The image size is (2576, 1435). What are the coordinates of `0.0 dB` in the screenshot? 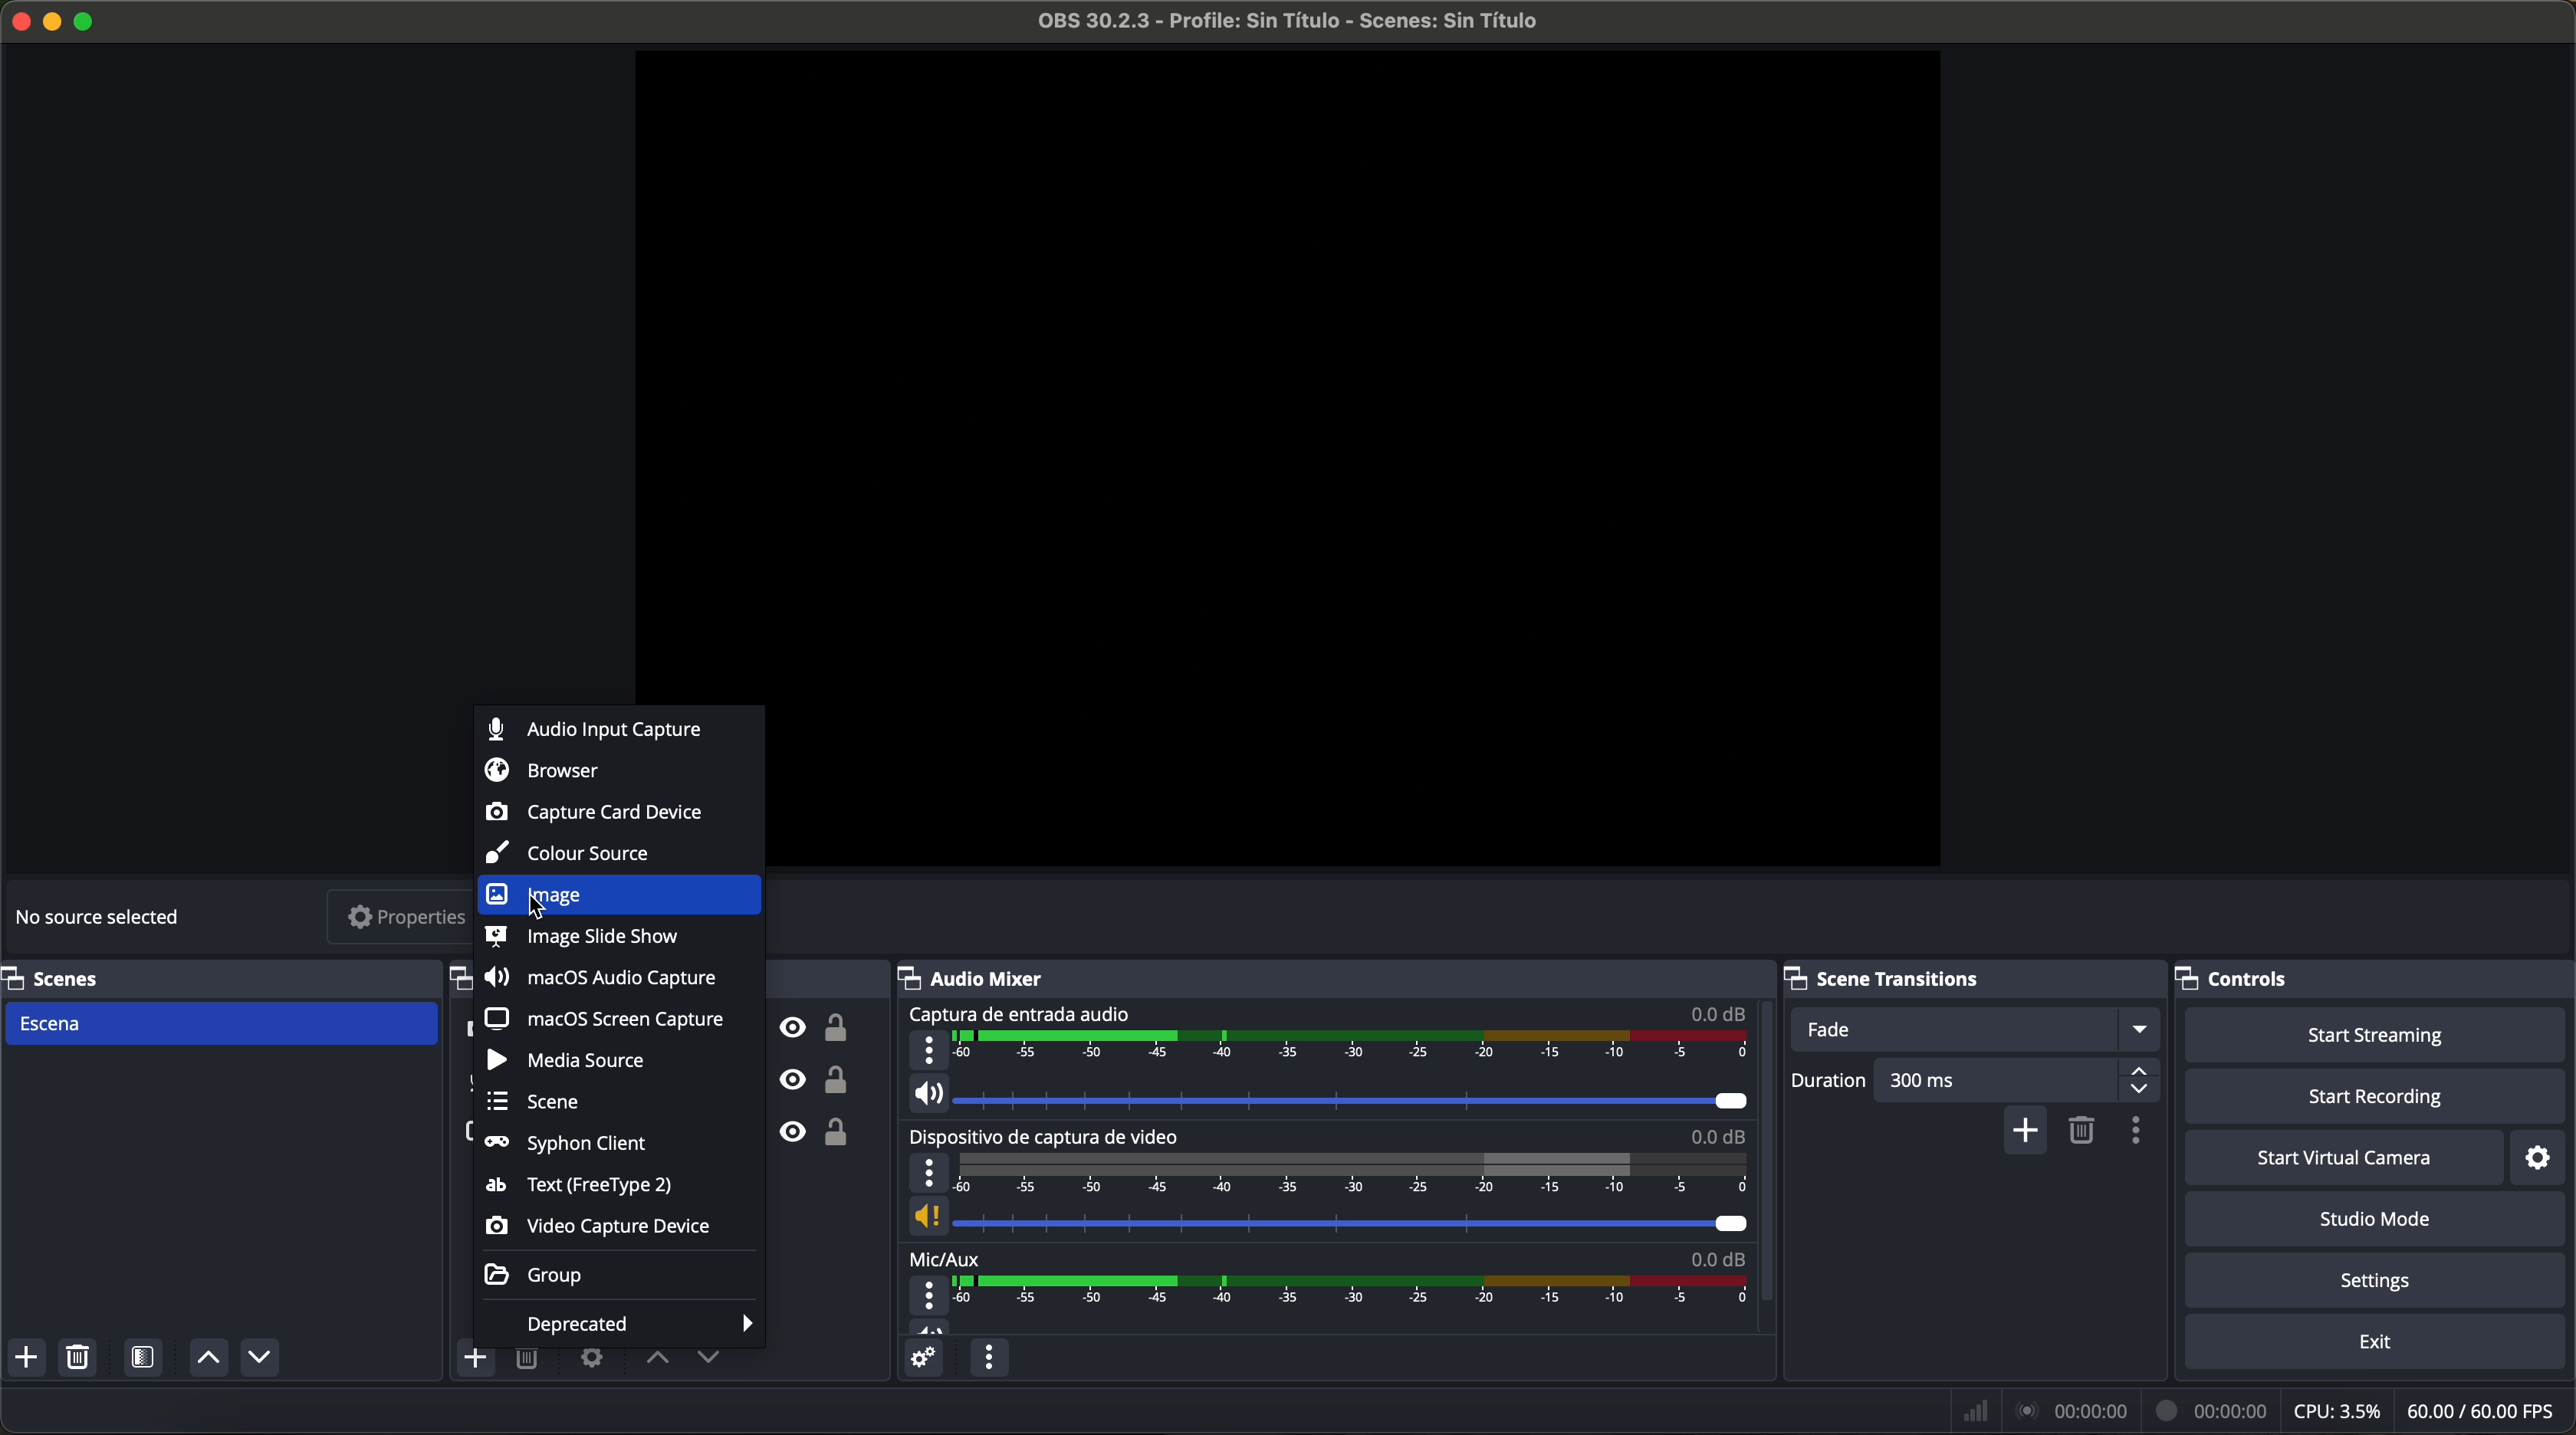 It's located at (1720, 1012).